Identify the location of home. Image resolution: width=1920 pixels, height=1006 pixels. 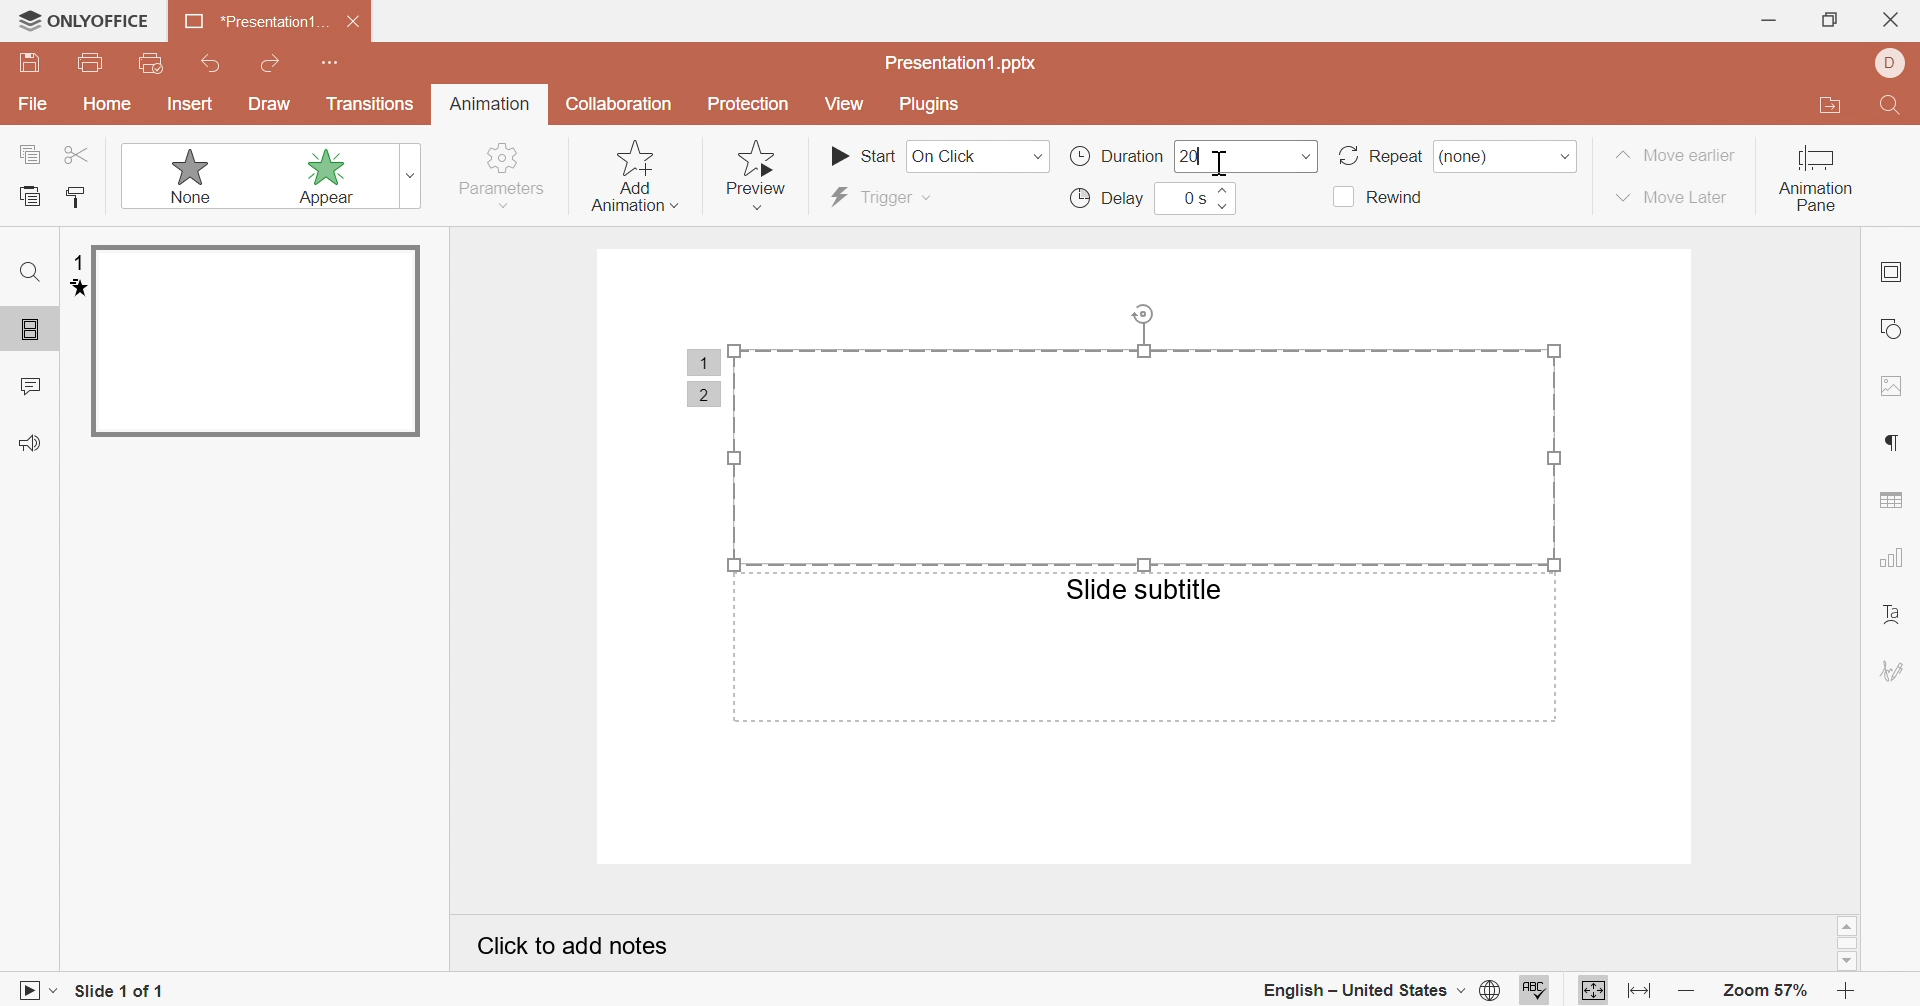
(109, 103).